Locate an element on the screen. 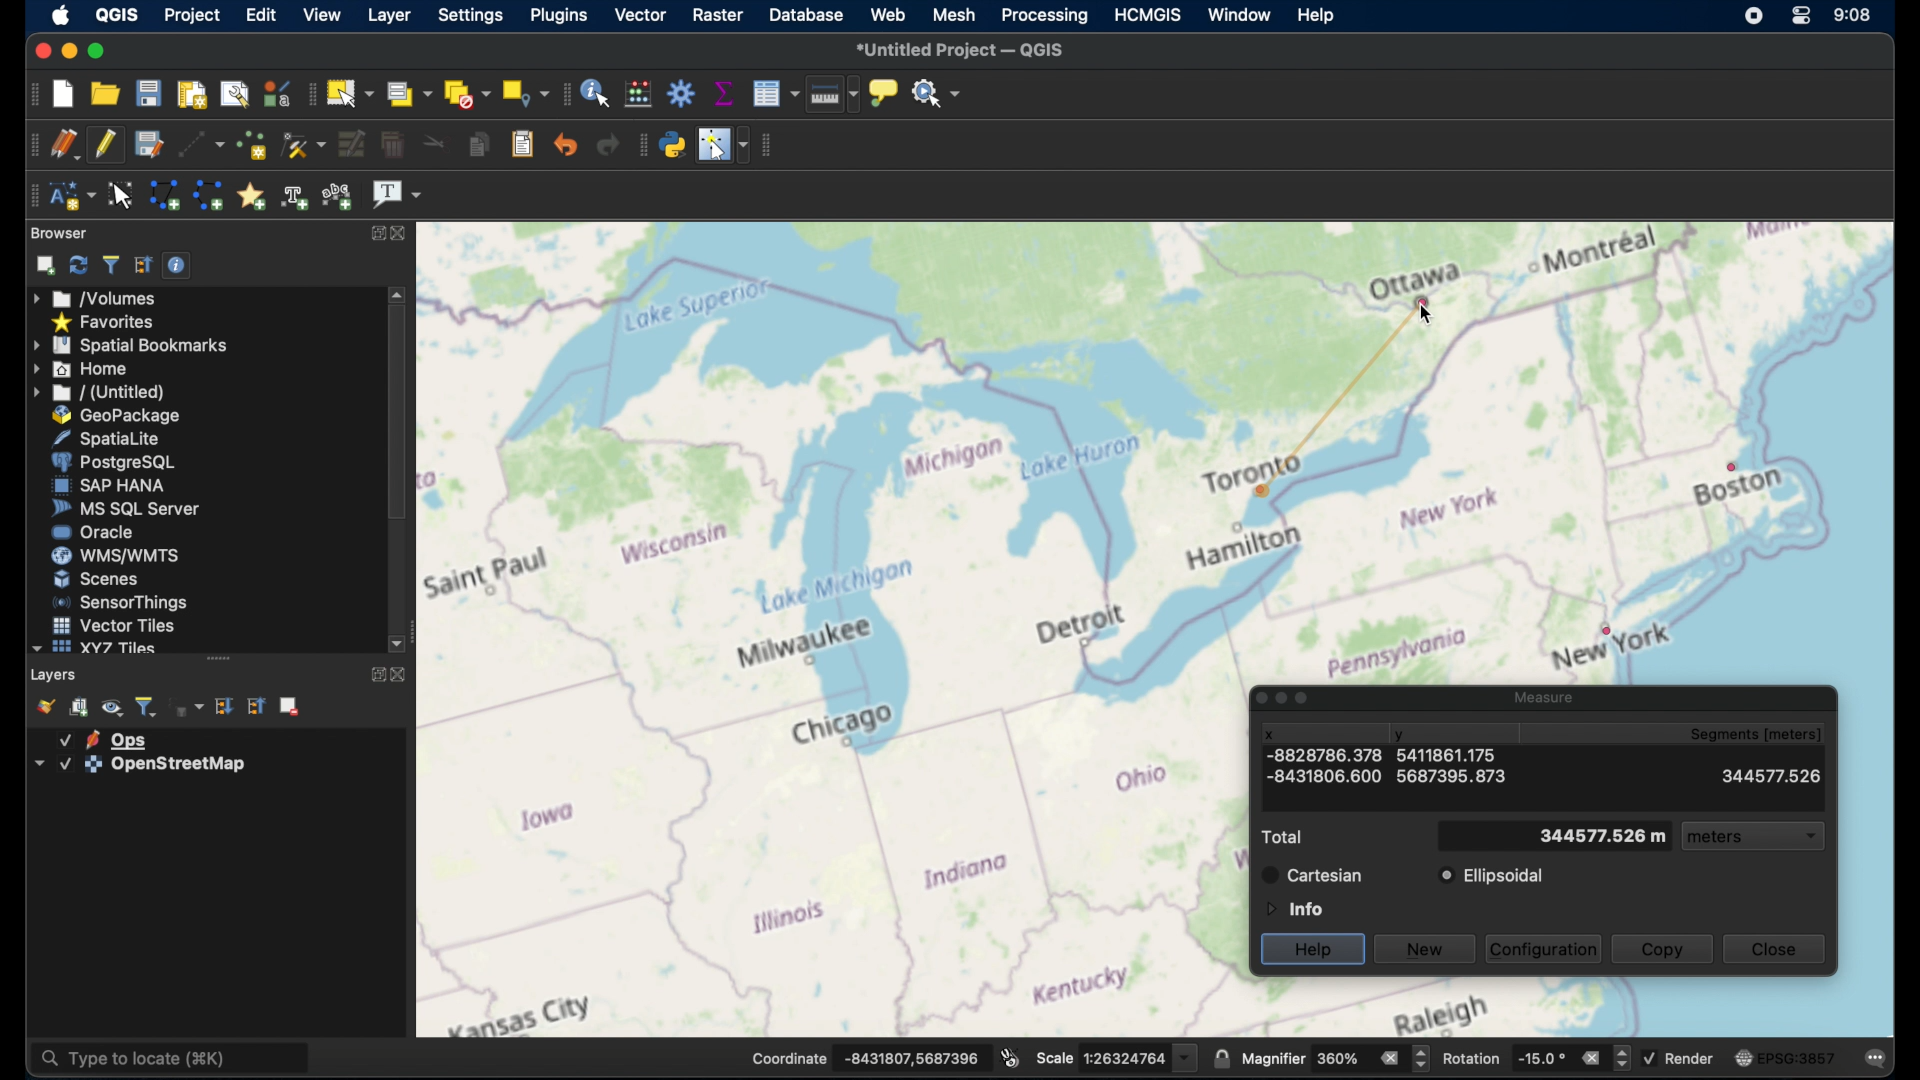 The image size is (1920, 1080). plugins toolbar is located at coordinates (640, 144).